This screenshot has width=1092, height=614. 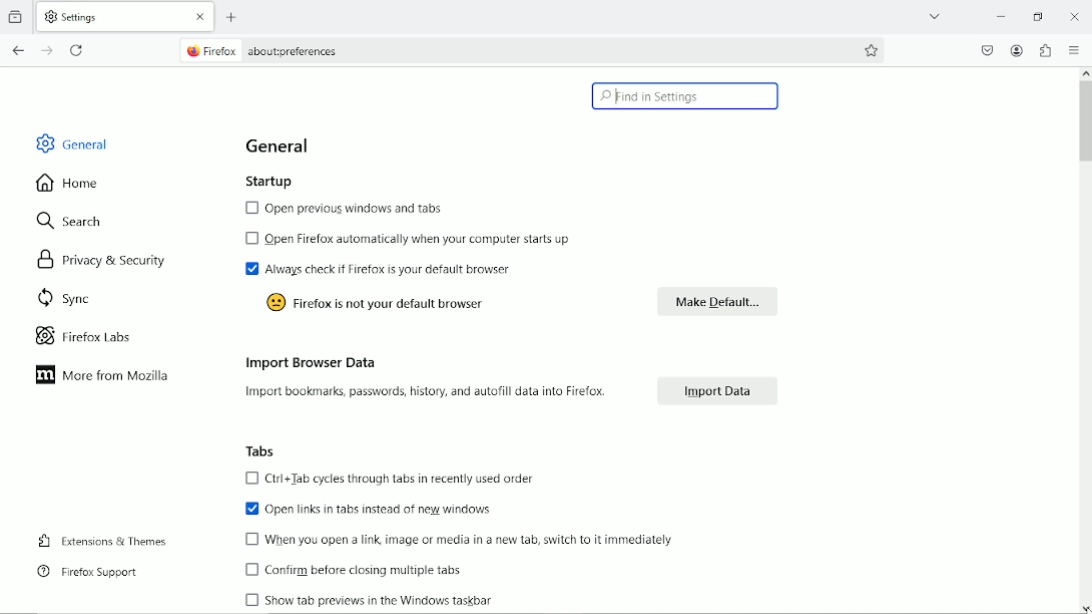 I want to click on account, so click(x=1017, y=51).